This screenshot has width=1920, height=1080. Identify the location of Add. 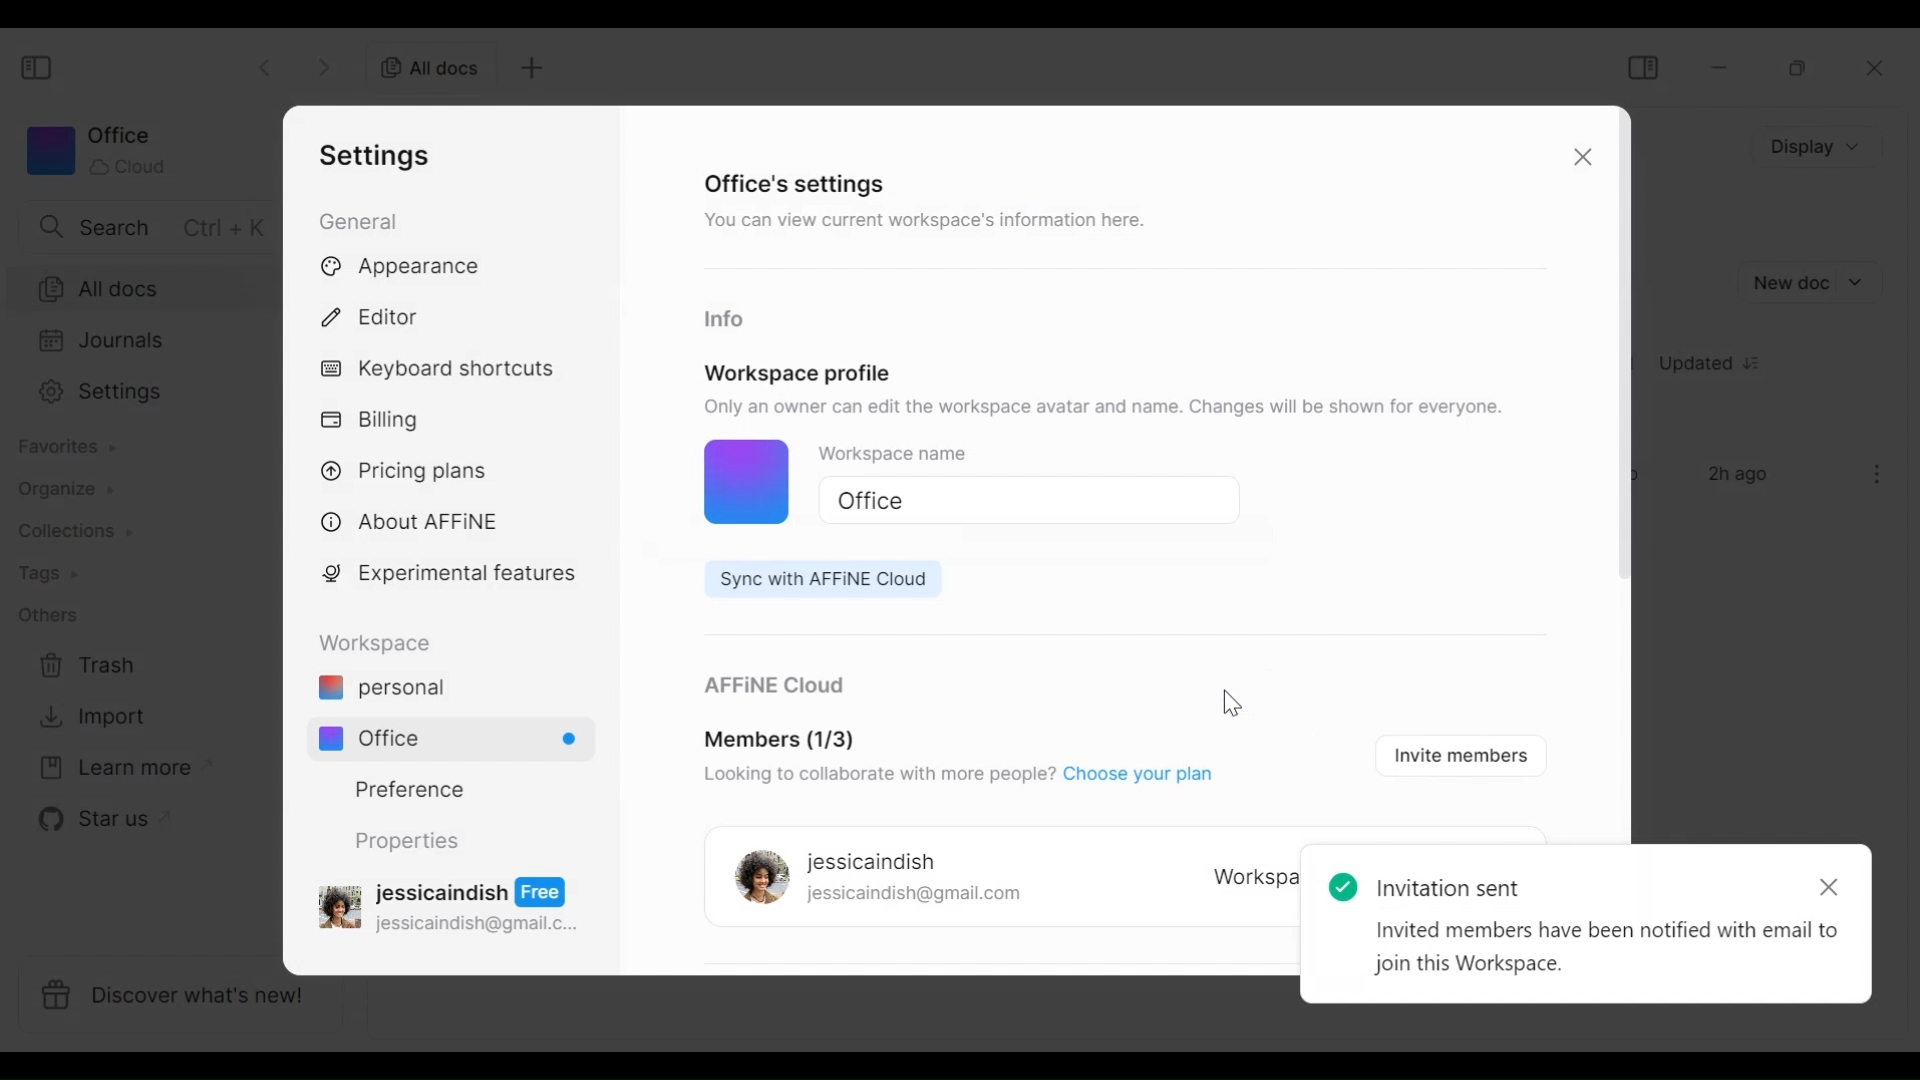
(529, 68).